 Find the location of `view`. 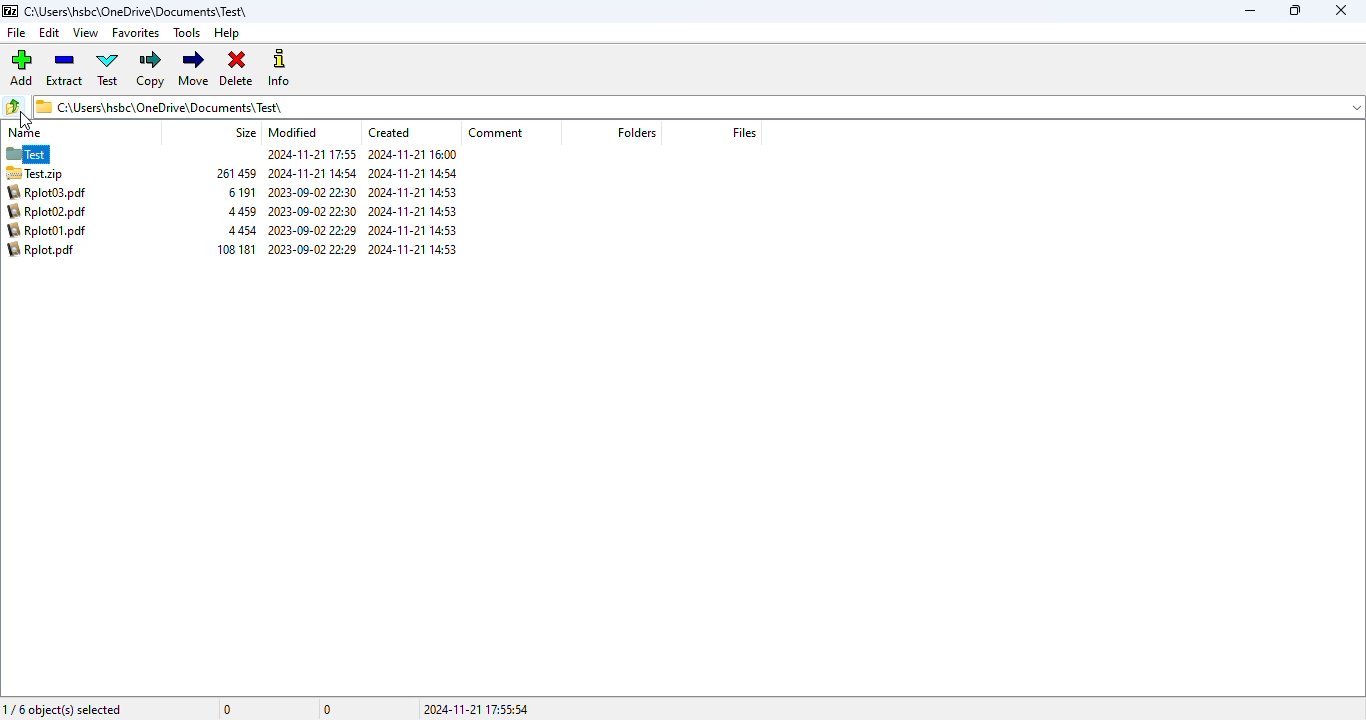

view is located at coordinates (85, 33).